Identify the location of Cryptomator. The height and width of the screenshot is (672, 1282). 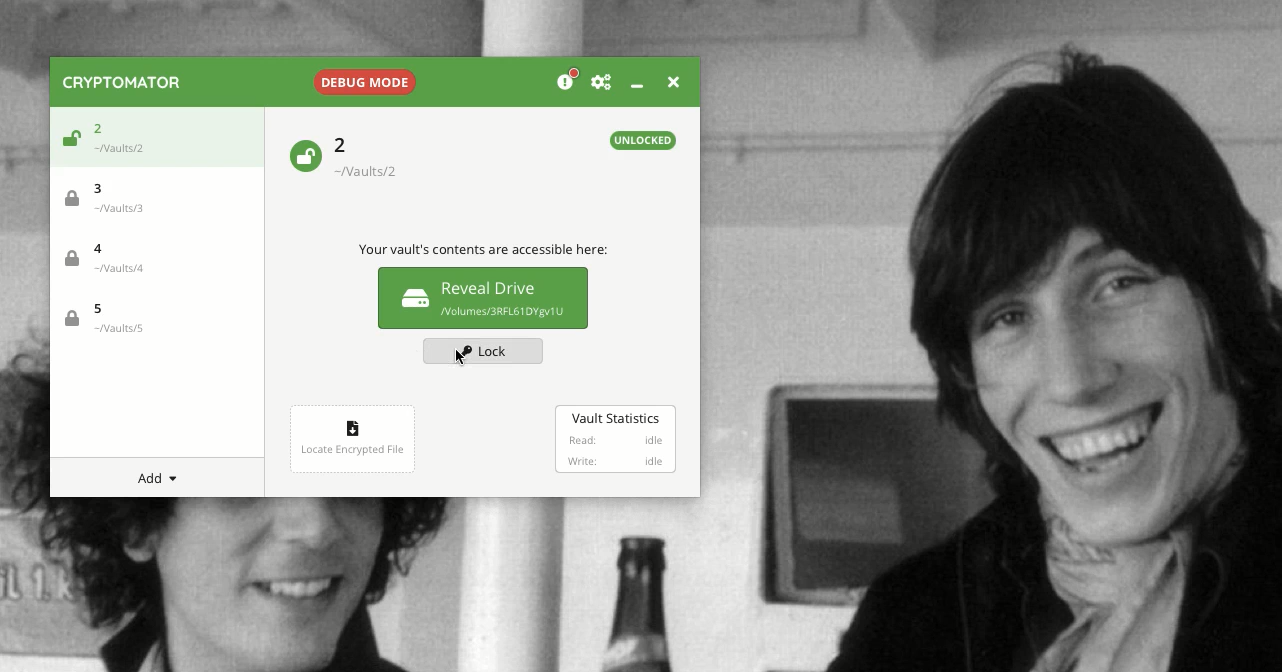
(123, 82).